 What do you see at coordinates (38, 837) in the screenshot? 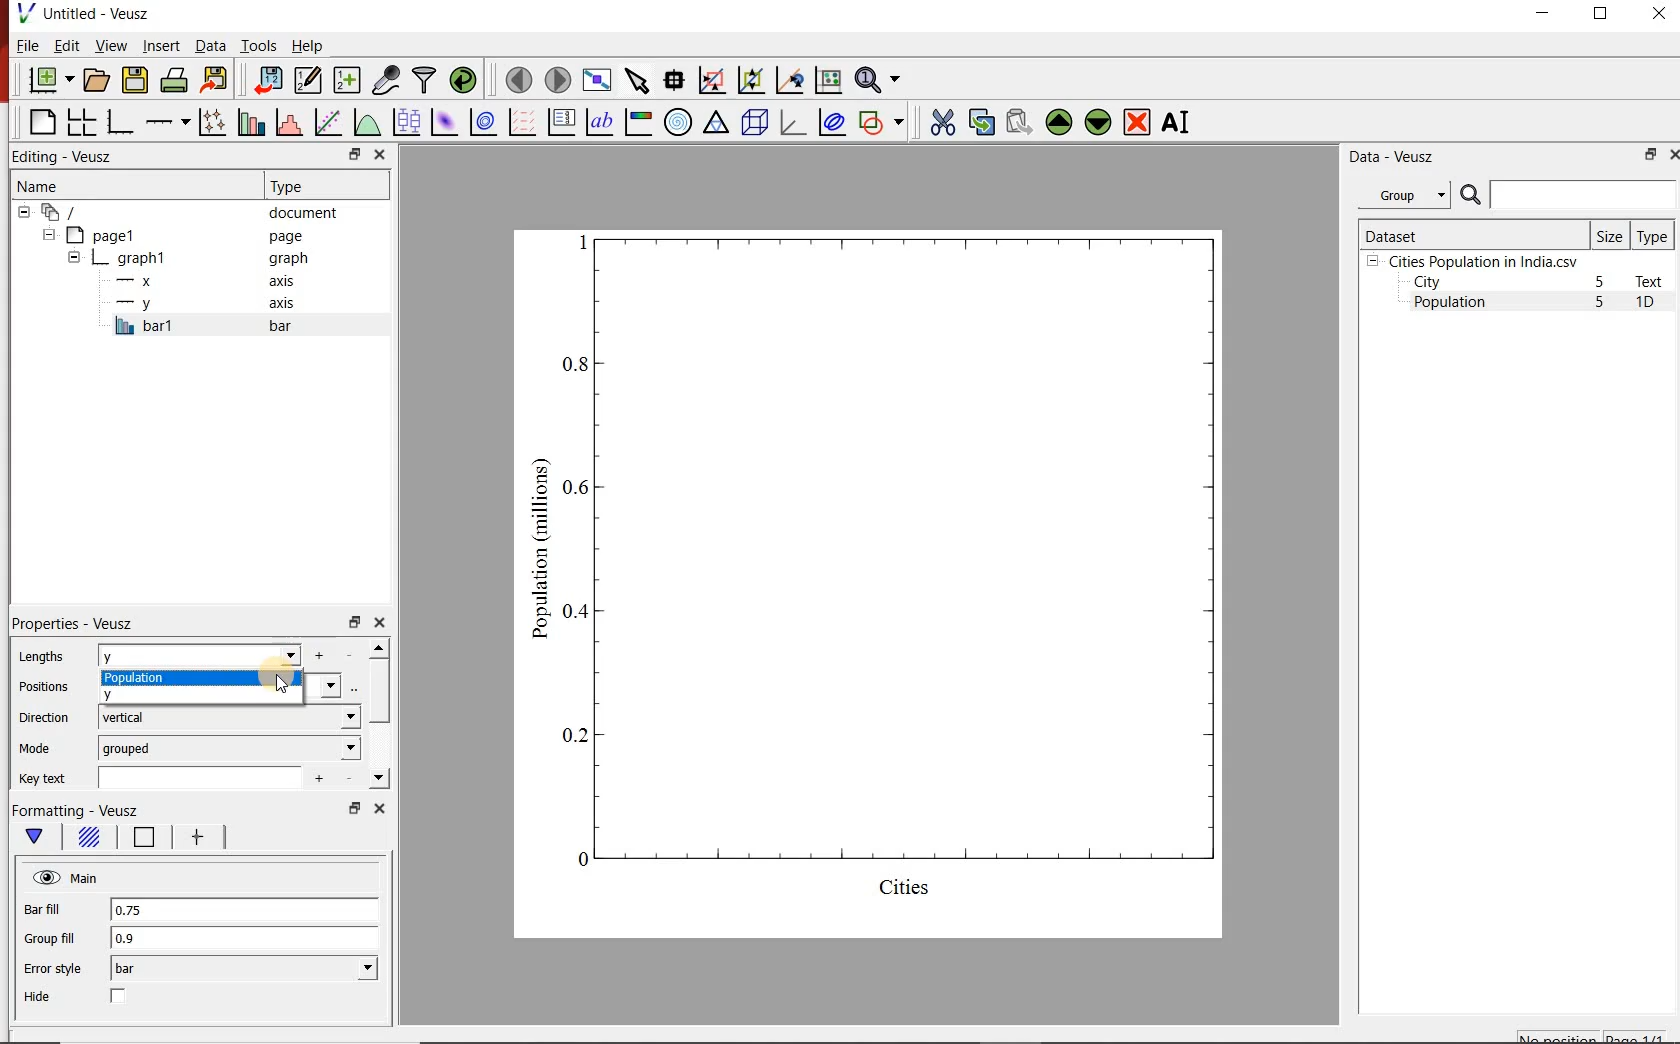
I see `Main formatting` at bounding box center [38, 837].